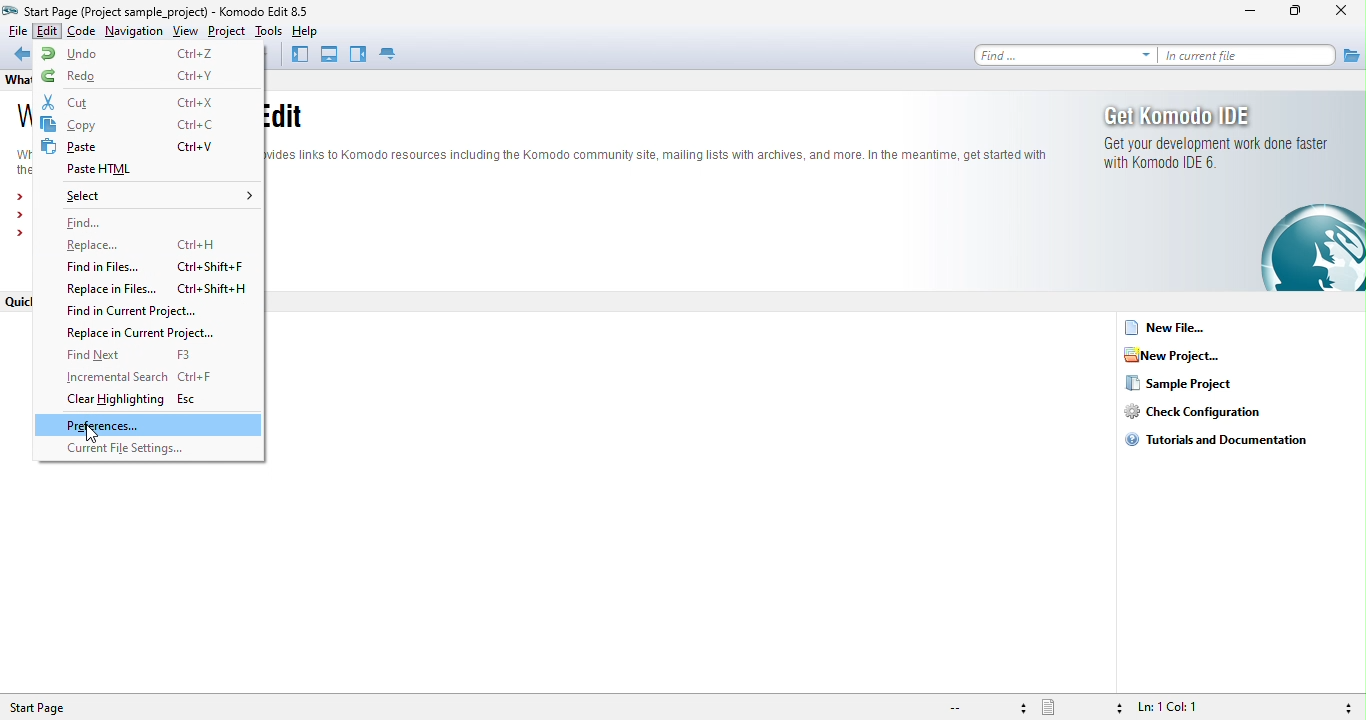  Describe the element at coordinates (140, 76) in the screenshot. I see `redo` at that location.